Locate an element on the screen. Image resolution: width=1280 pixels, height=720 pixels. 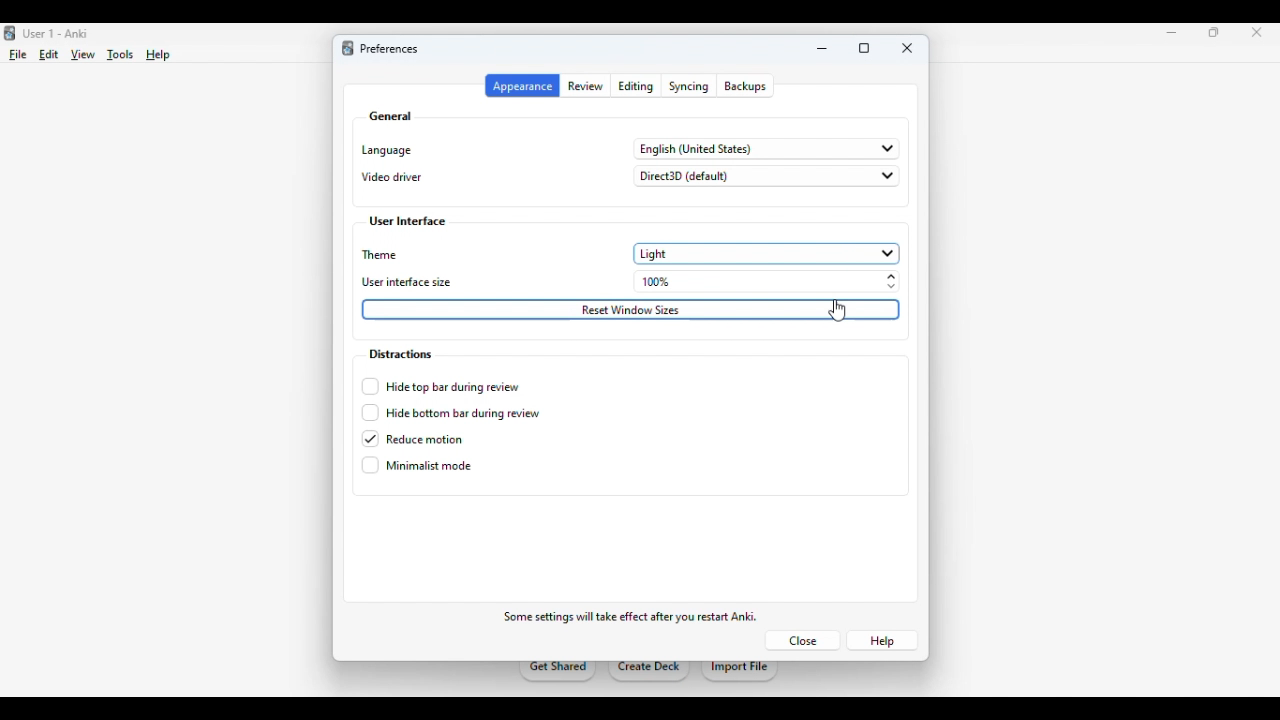
editing is located at coordinates (637, 86).